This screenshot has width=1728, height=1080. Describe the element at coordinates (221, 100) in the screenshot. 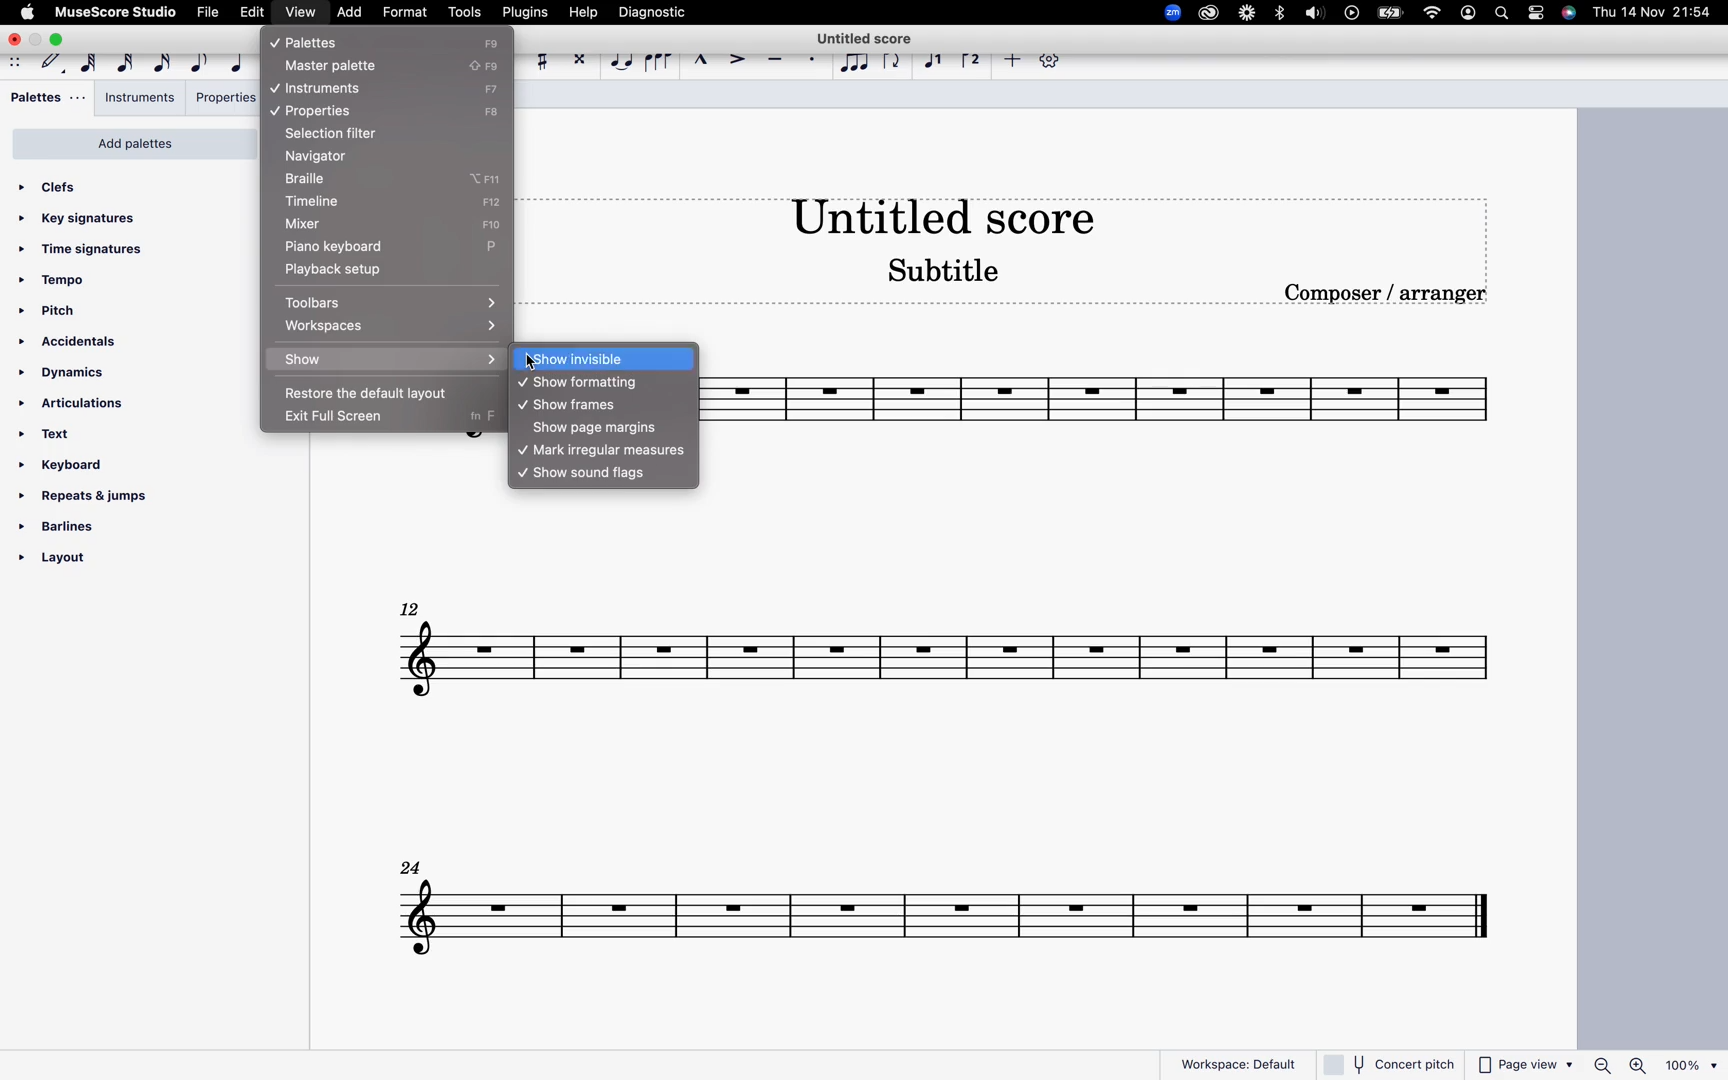

I see `properties` at that location.